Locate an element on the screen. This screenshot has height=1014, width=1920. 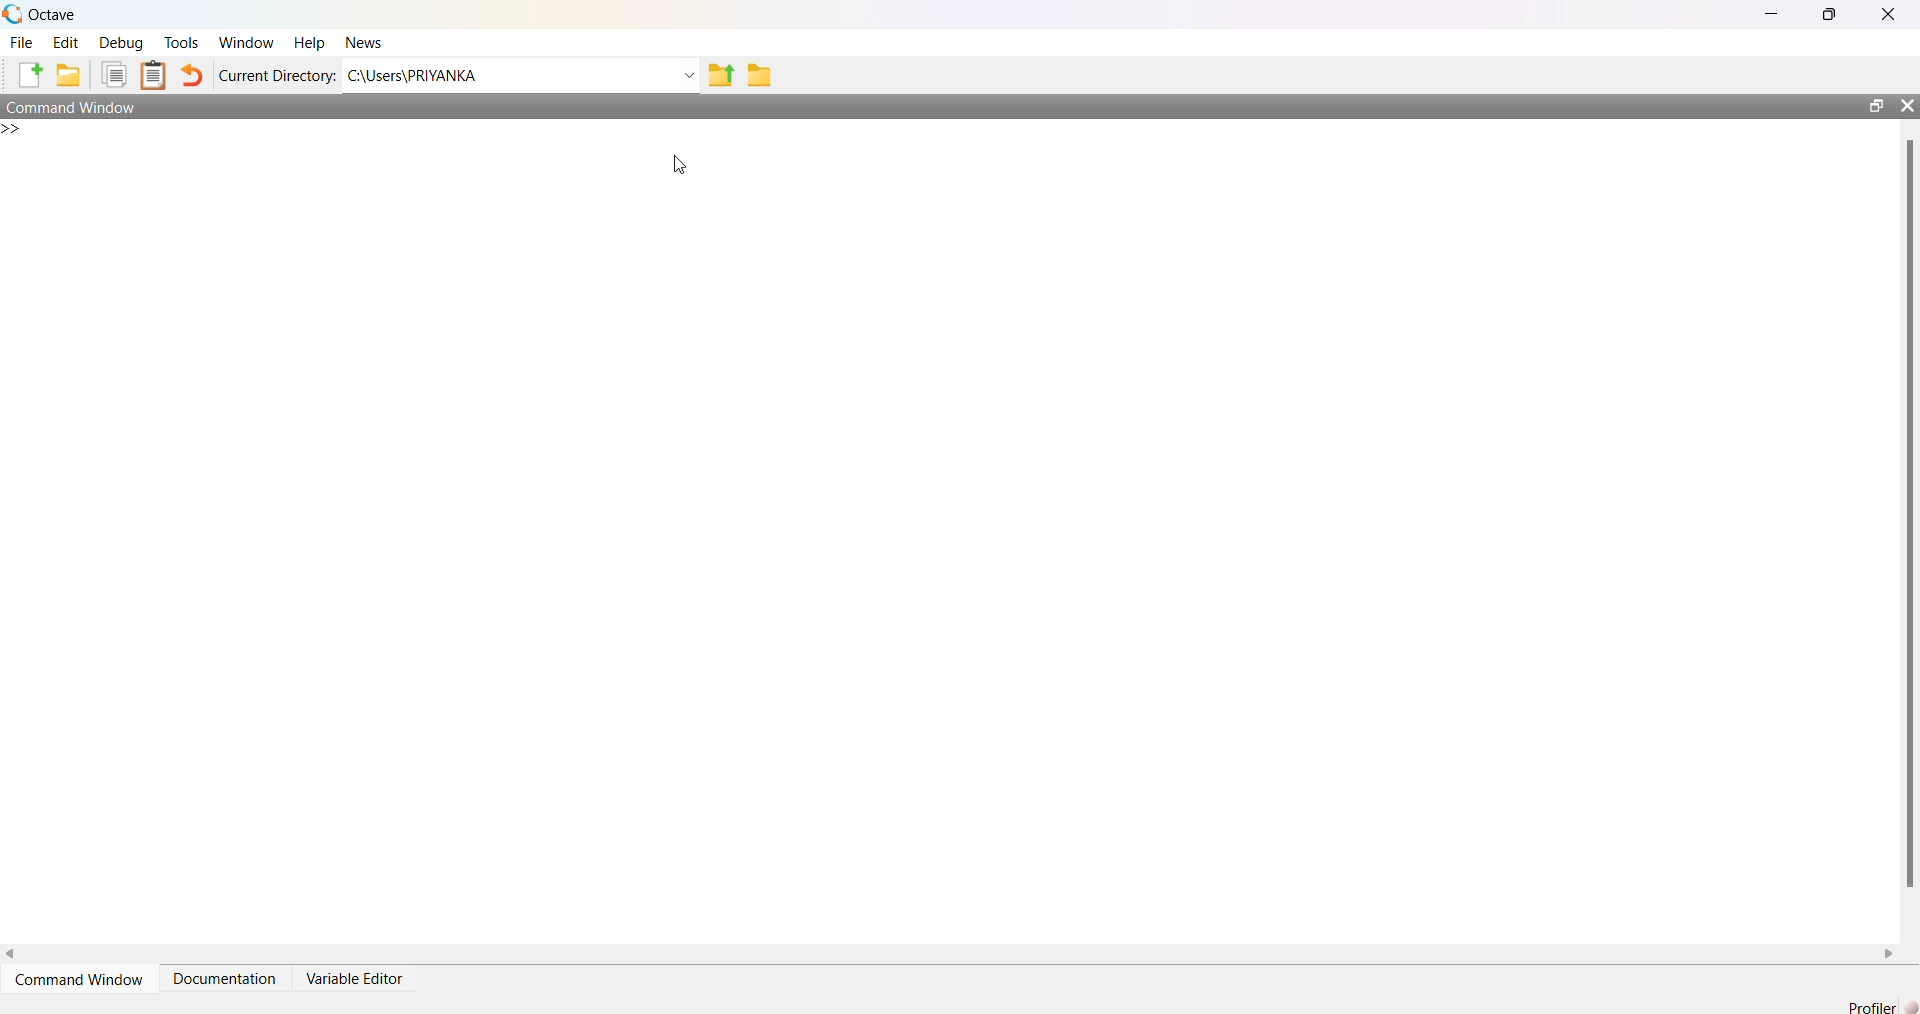
undo is located at coordinates (191, 77).